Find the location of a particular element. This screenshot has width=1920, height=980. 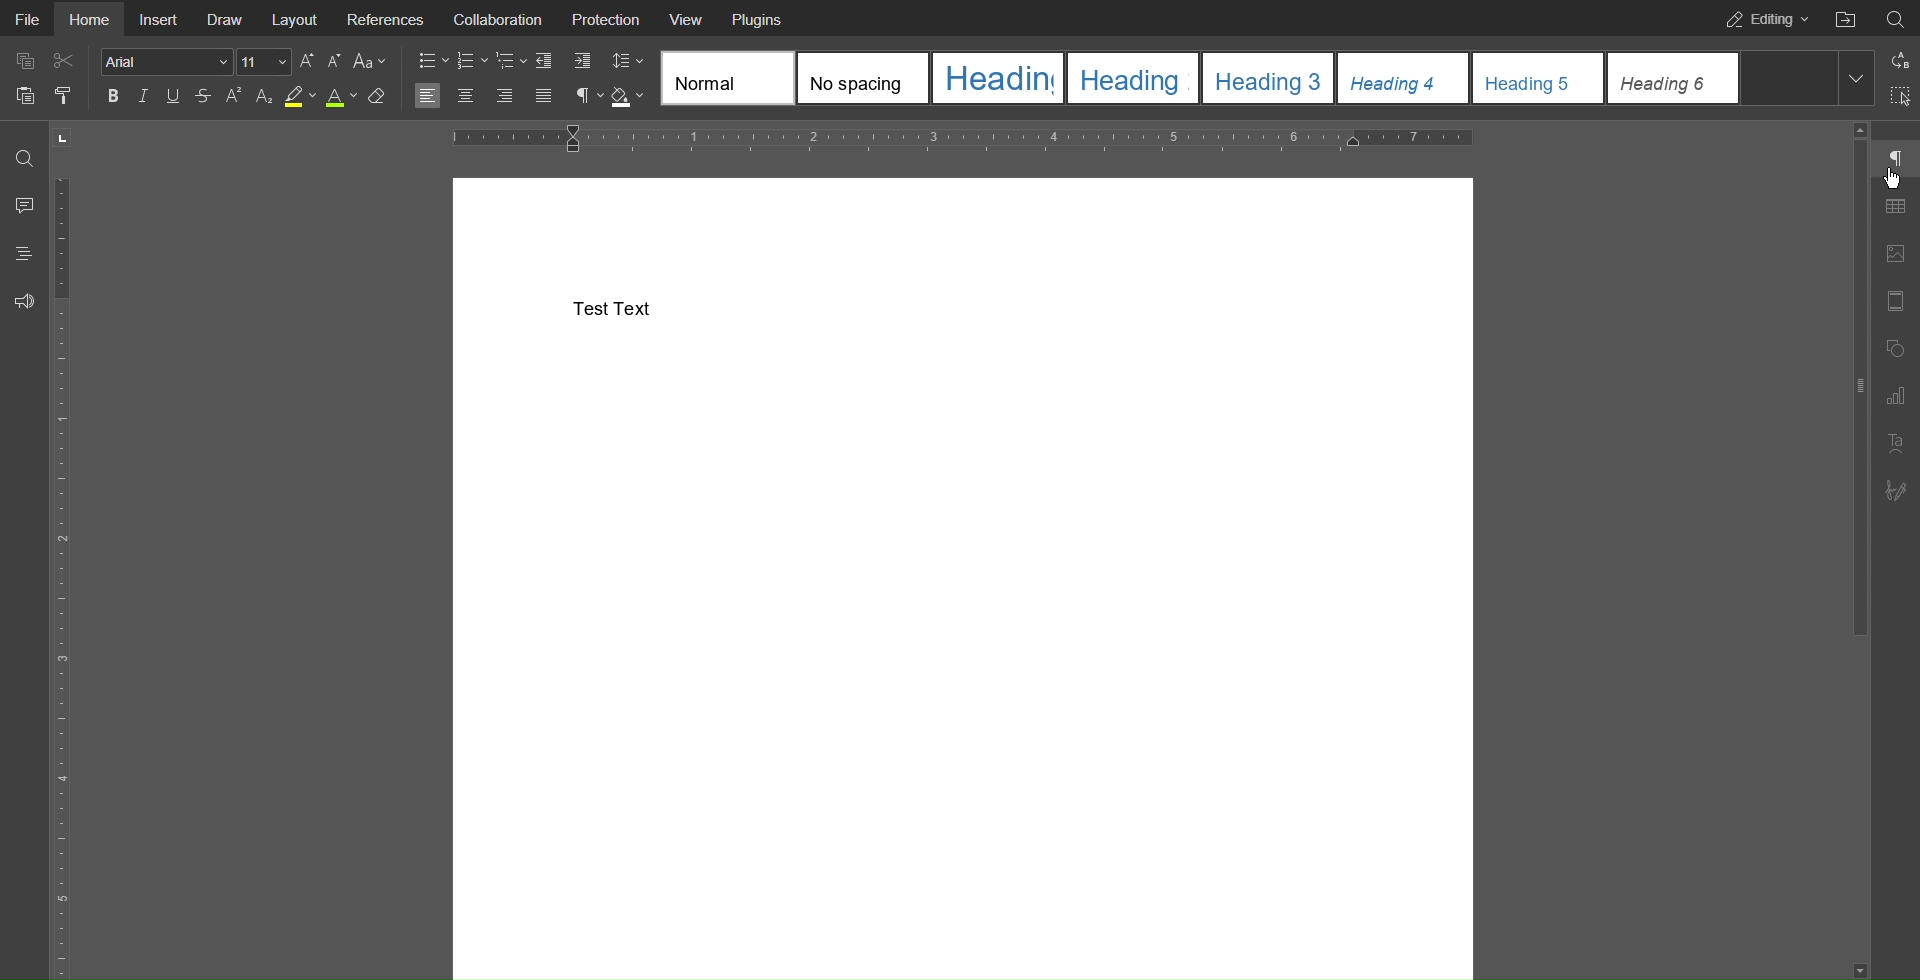

Font Settings is located at coordinates (196, 61).